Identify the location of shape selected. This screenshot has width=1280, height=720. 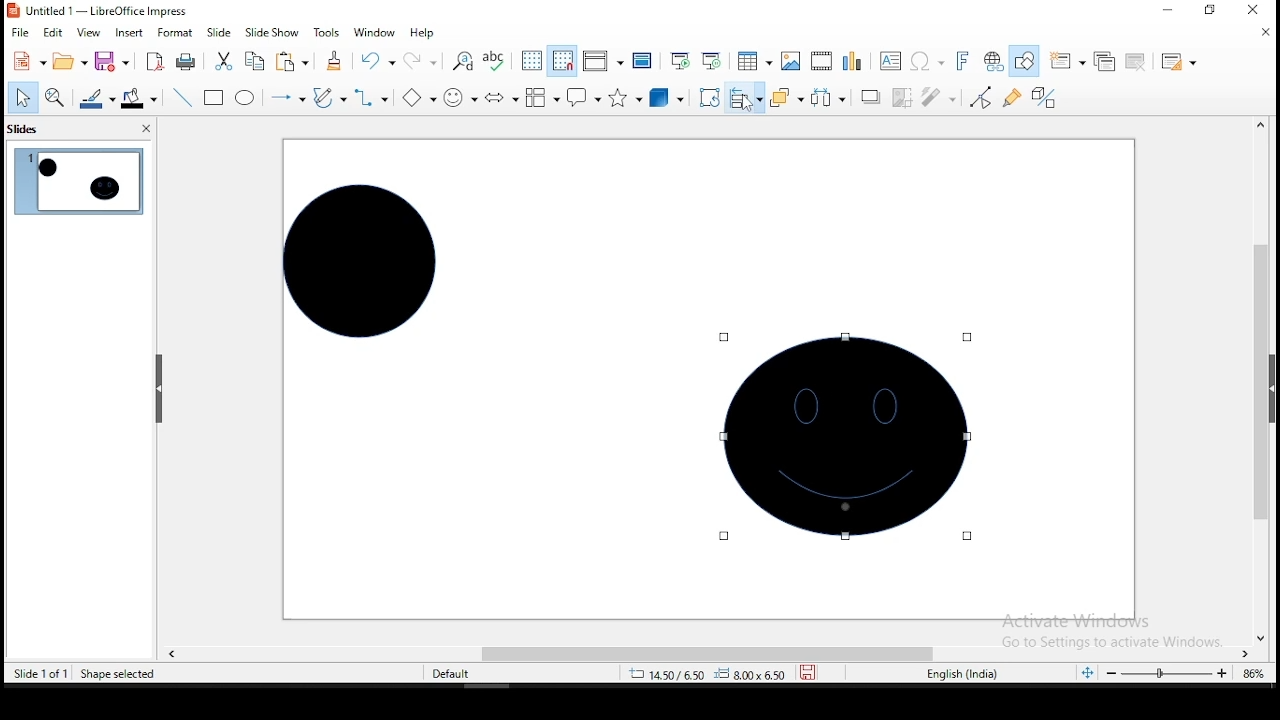
(121, 675).